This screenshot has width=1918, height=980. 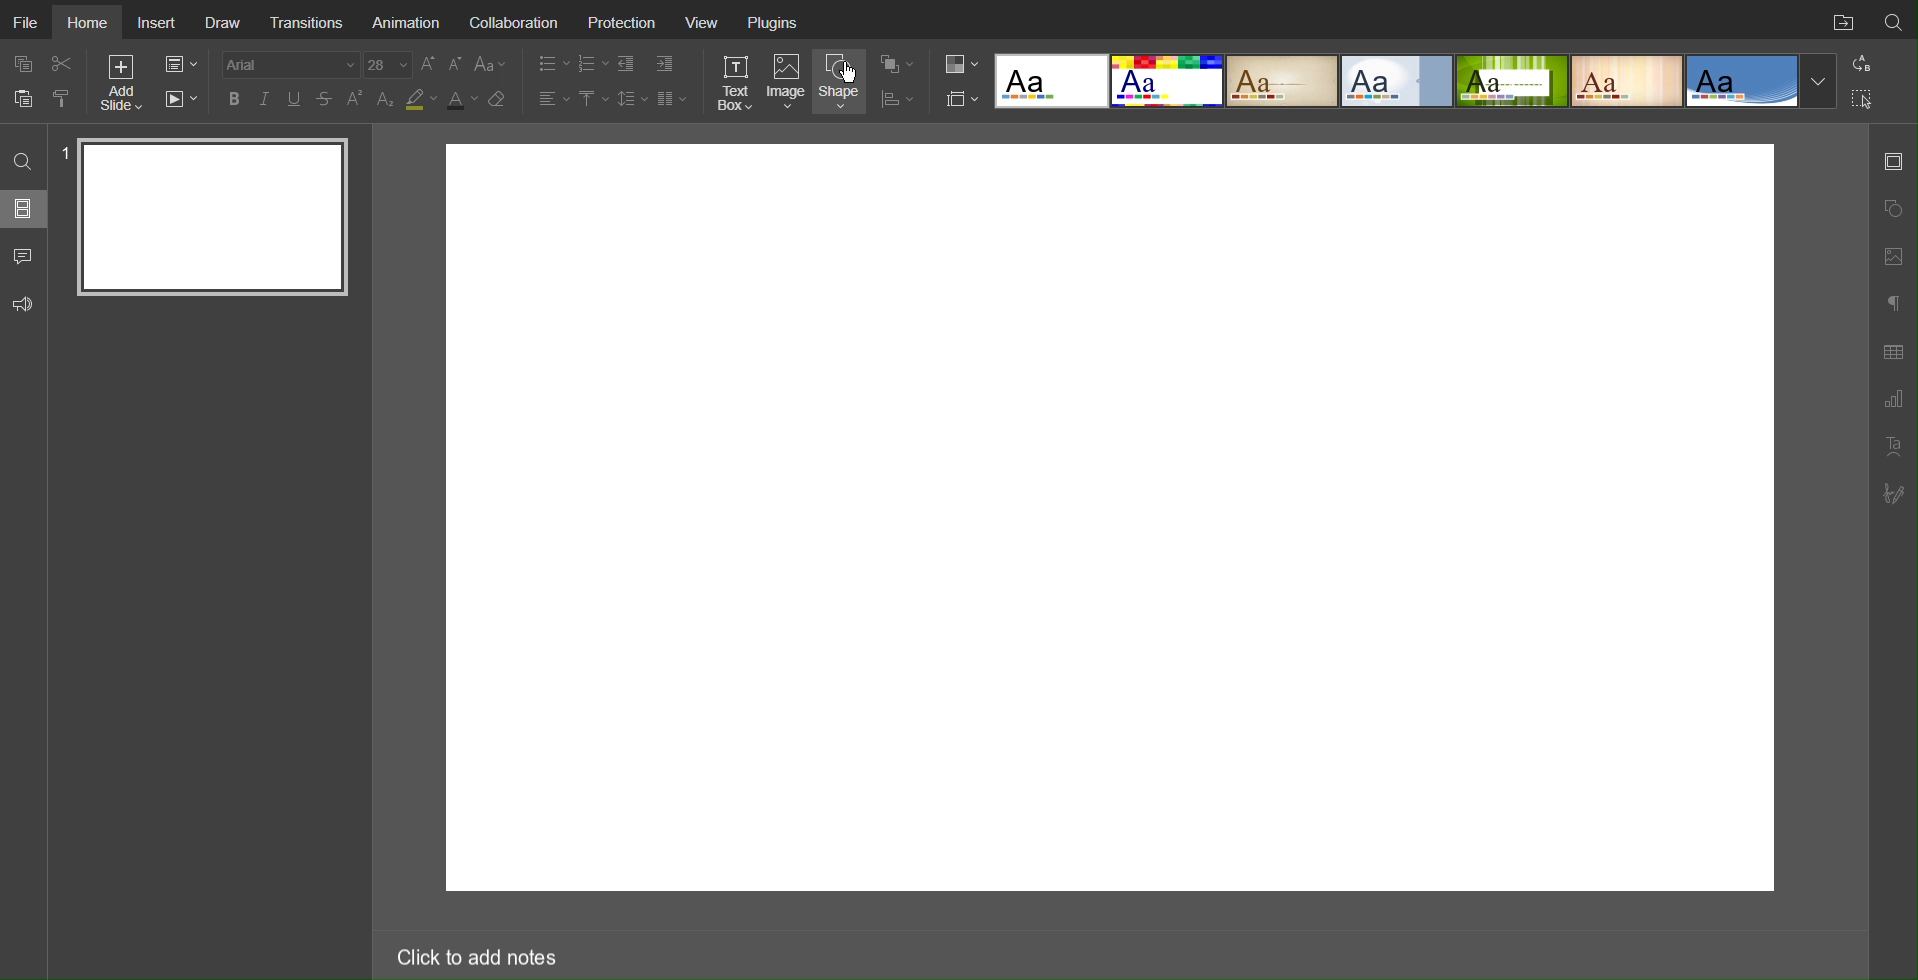 I want to click on Decrease Indent, so click(x=628, y=64).